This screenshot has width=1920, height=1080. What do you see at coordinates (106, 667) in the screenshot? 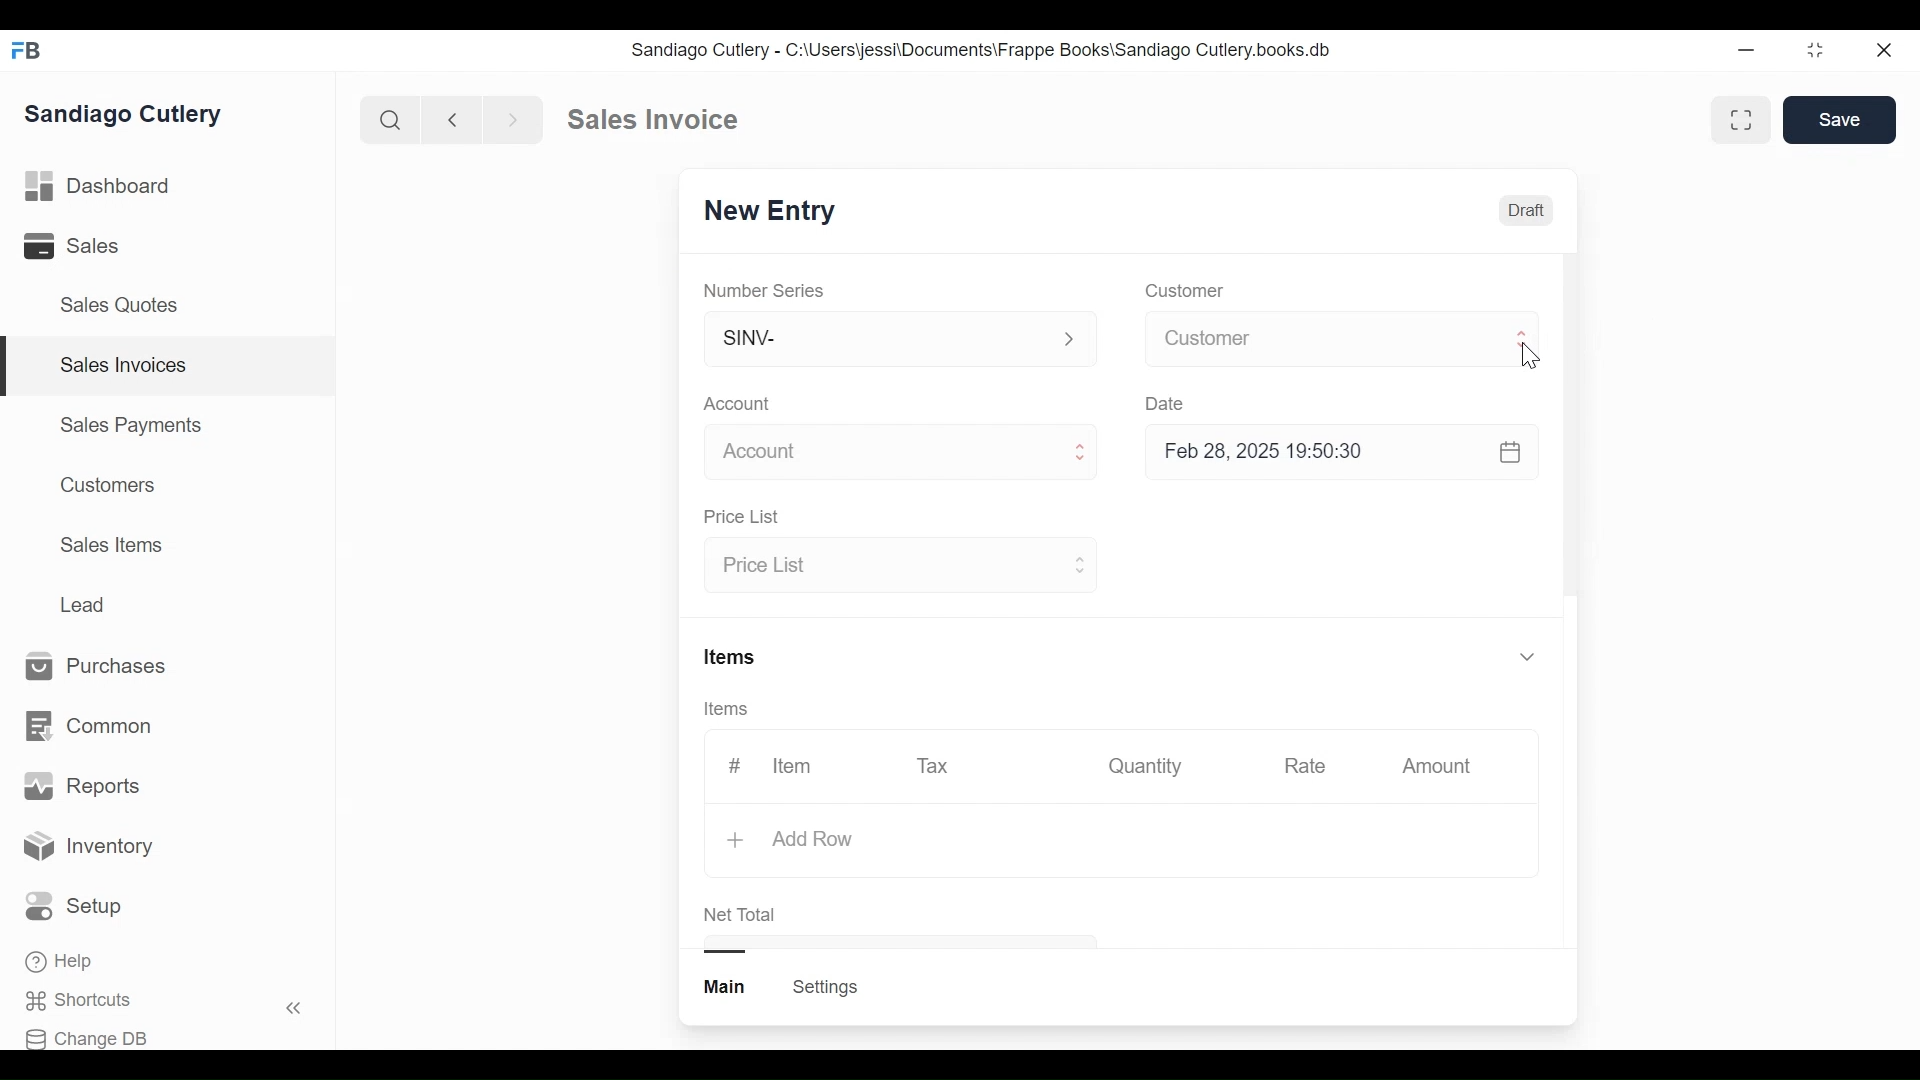
I see `Purchases` at bounding box center [106, 667].